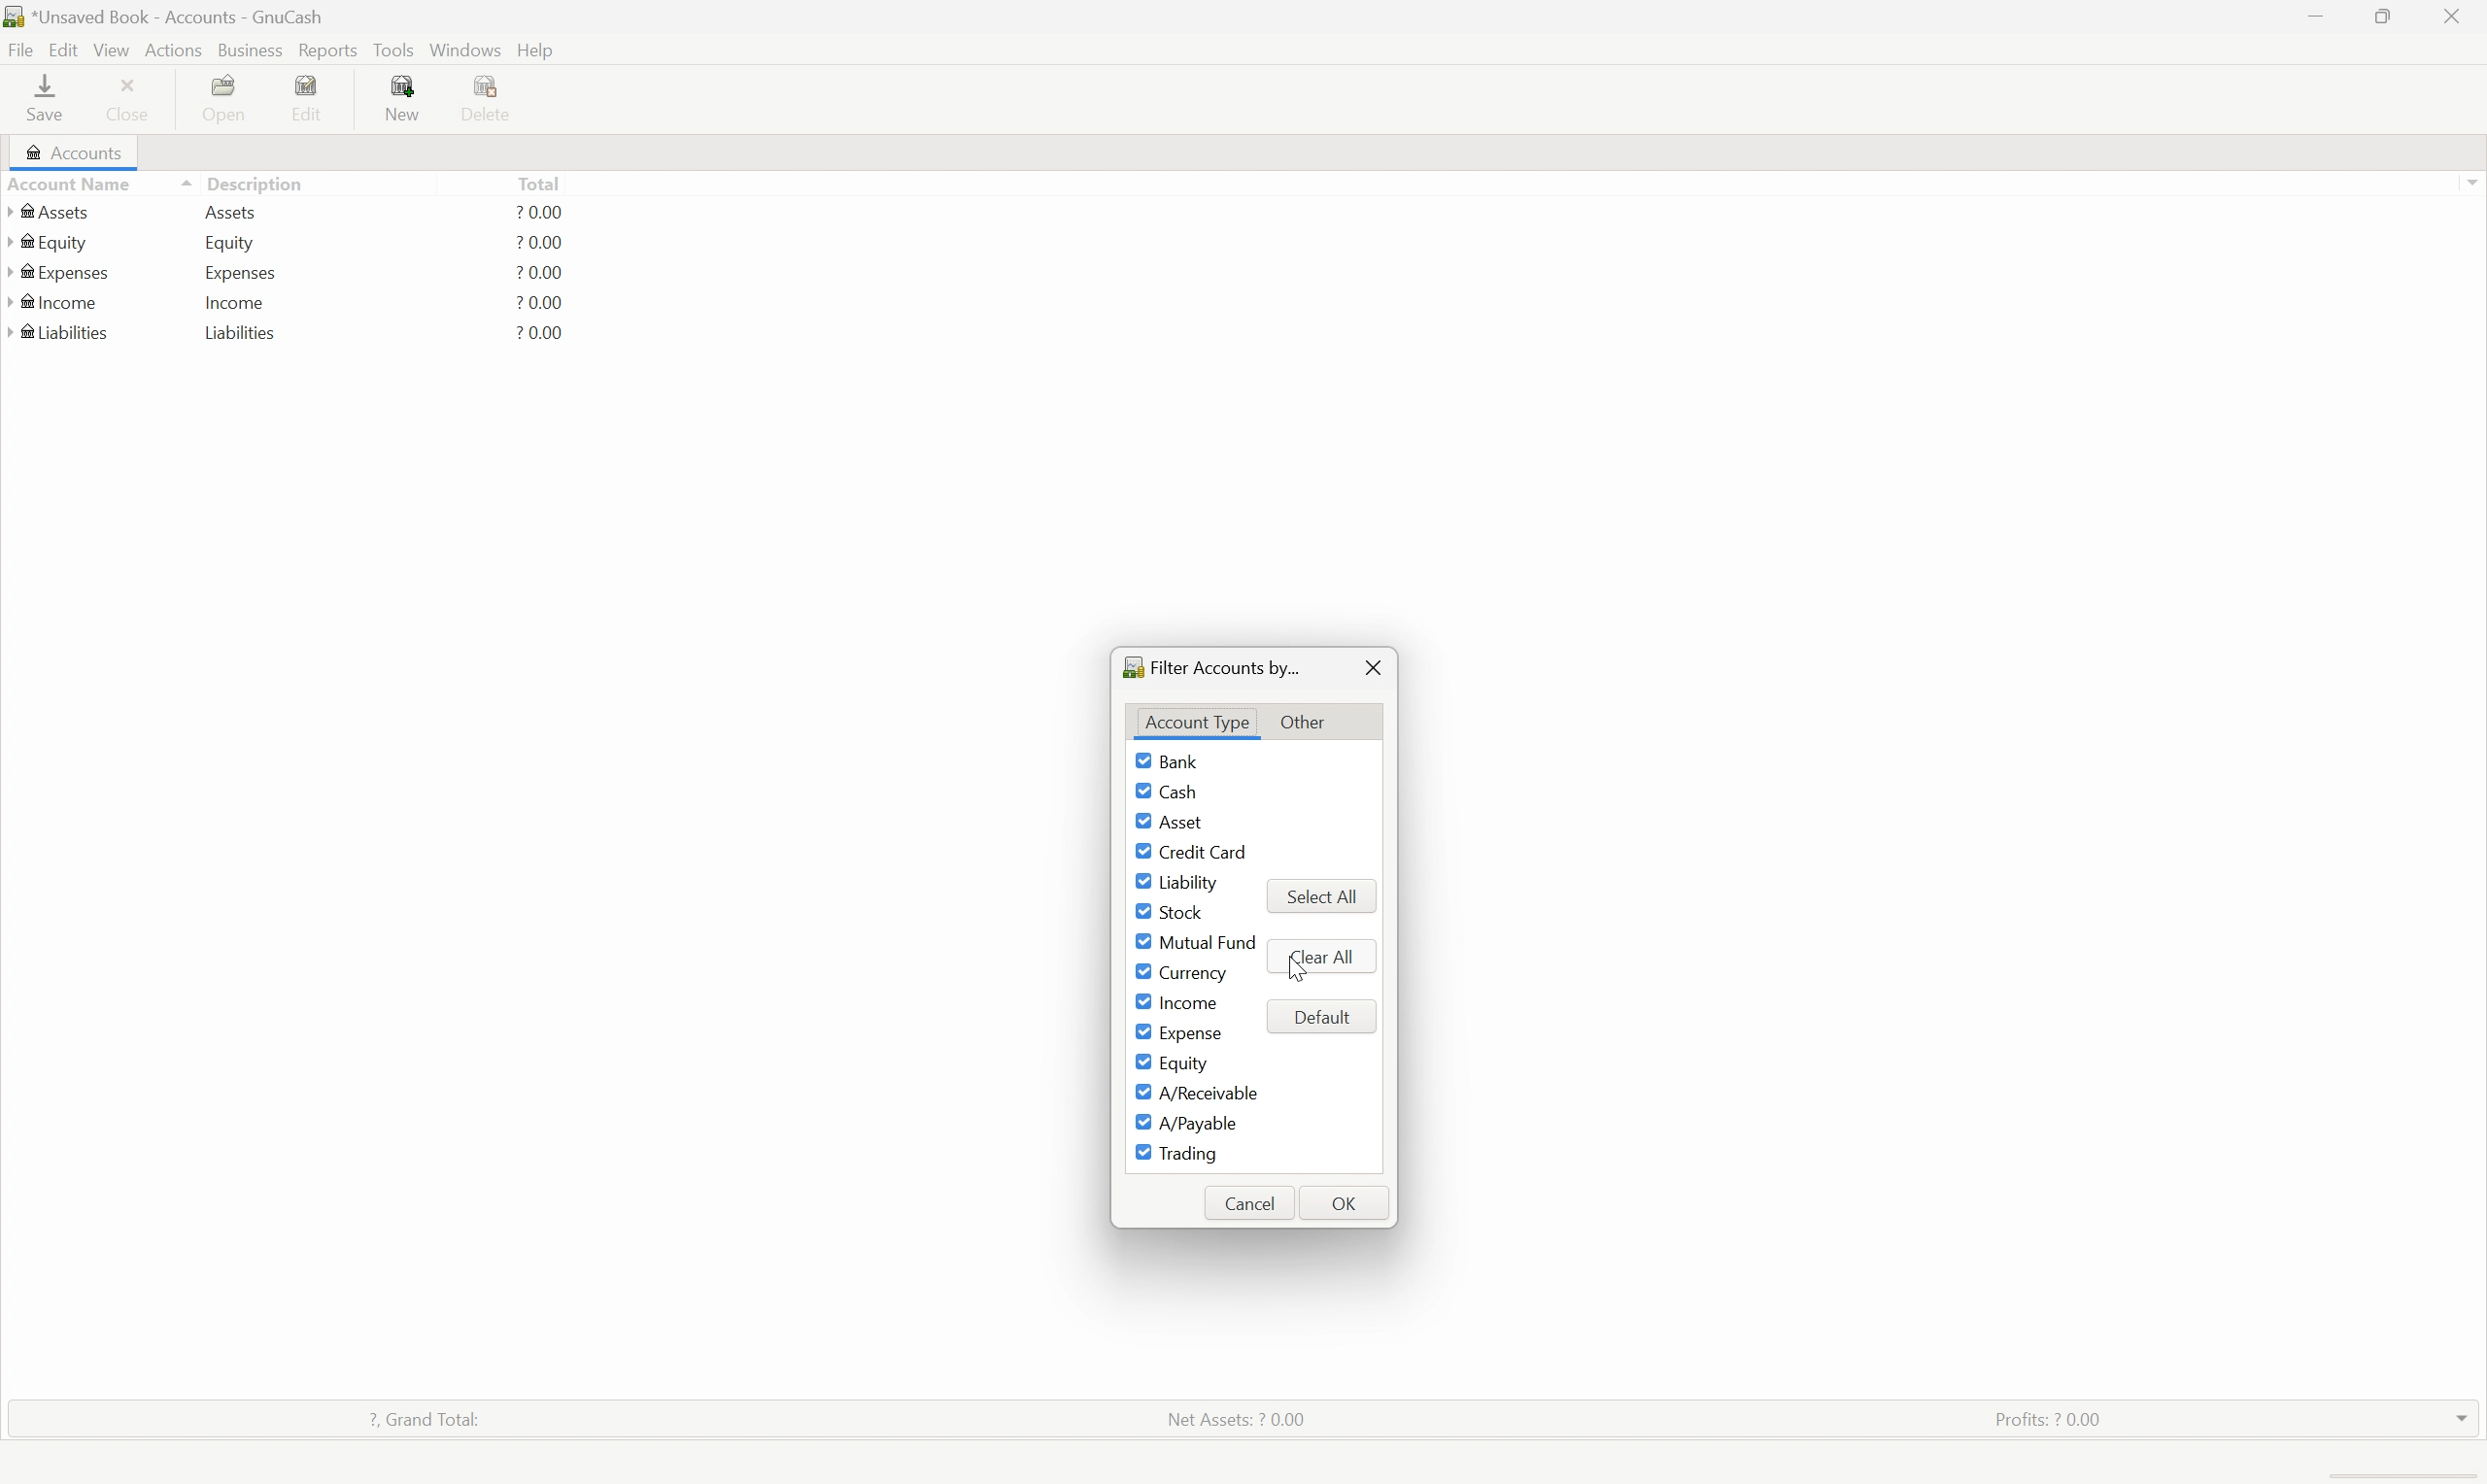 The height and width of the screenshot is (1484, 2487). What do you see at coordinates (1140, 1155) in the screenshot?
I see `Checkbox` at bounding box center [1140, 1155].